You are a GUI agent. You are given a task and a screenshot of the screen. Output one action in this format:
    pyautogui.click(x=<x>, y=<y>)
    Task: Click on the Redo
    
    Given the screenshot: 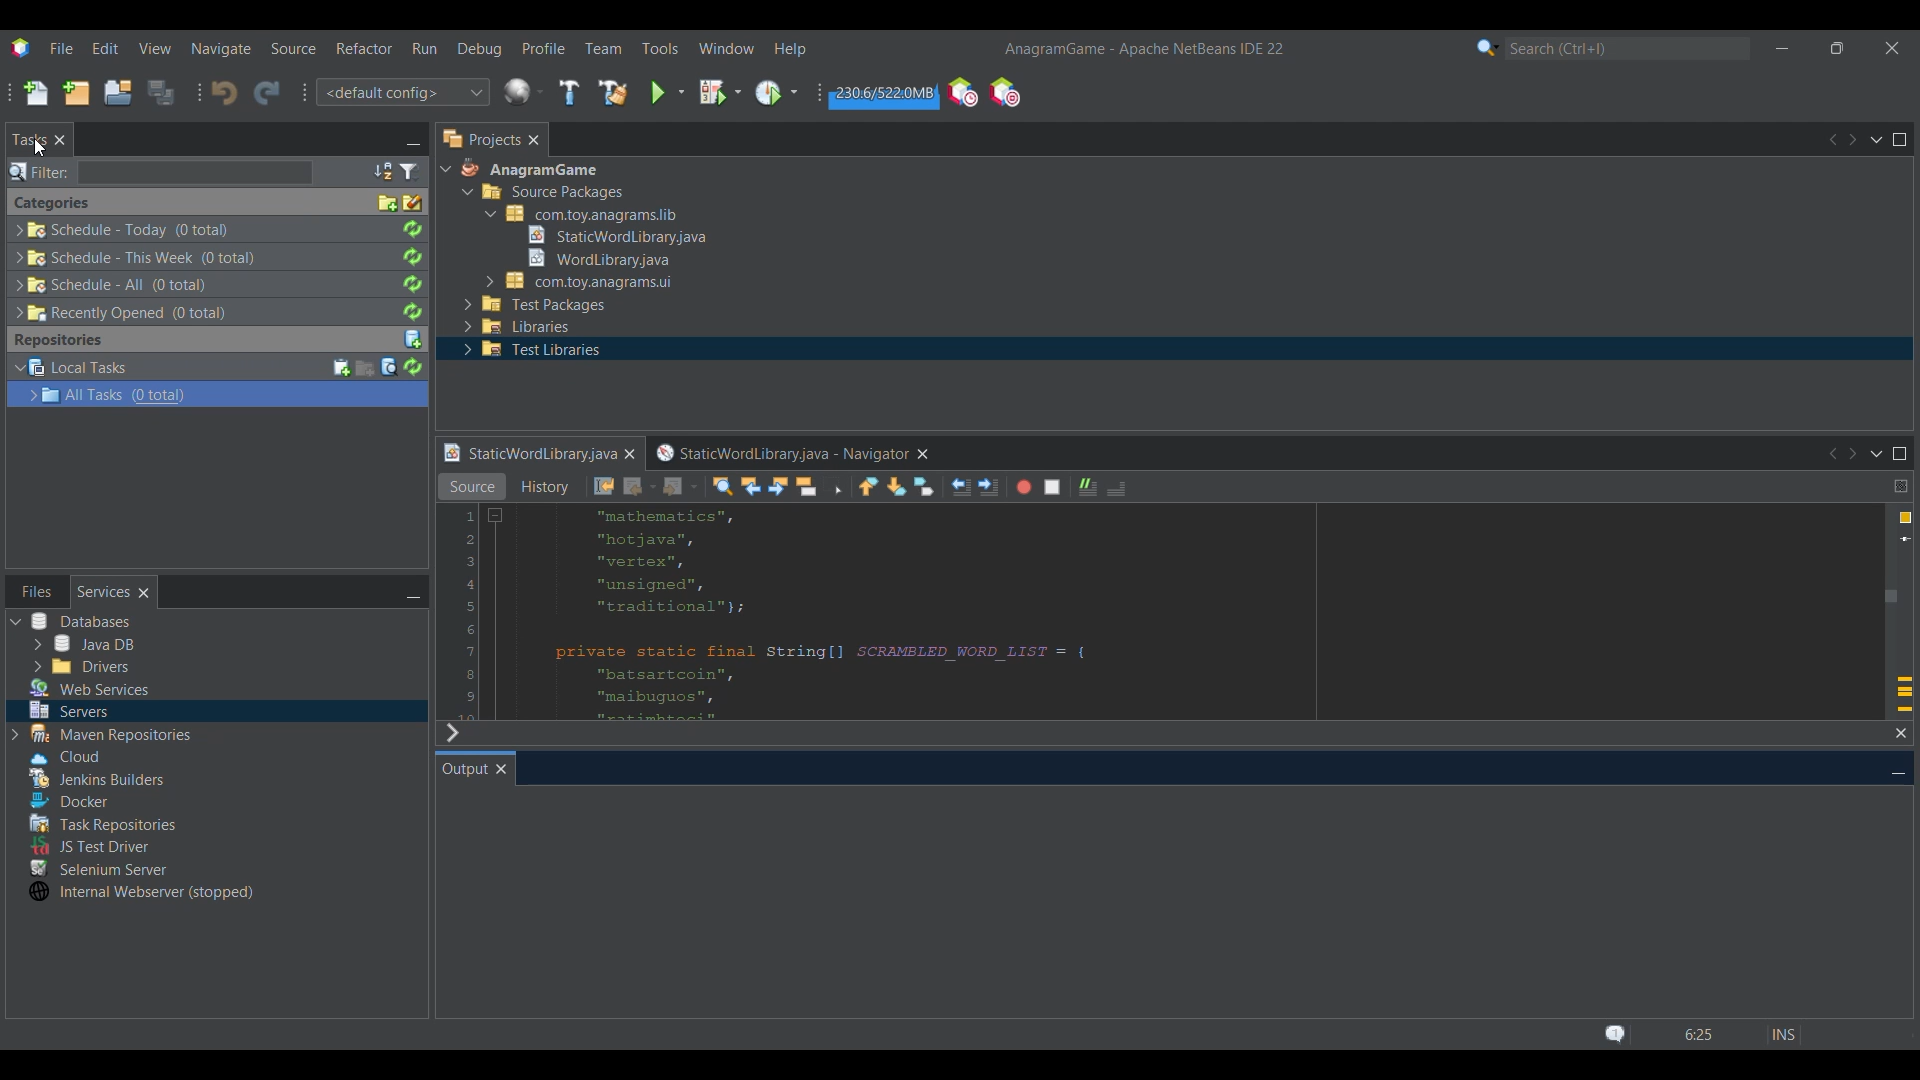 What is the action you would take?
    pyautogui.click(x=267, y=93)
    